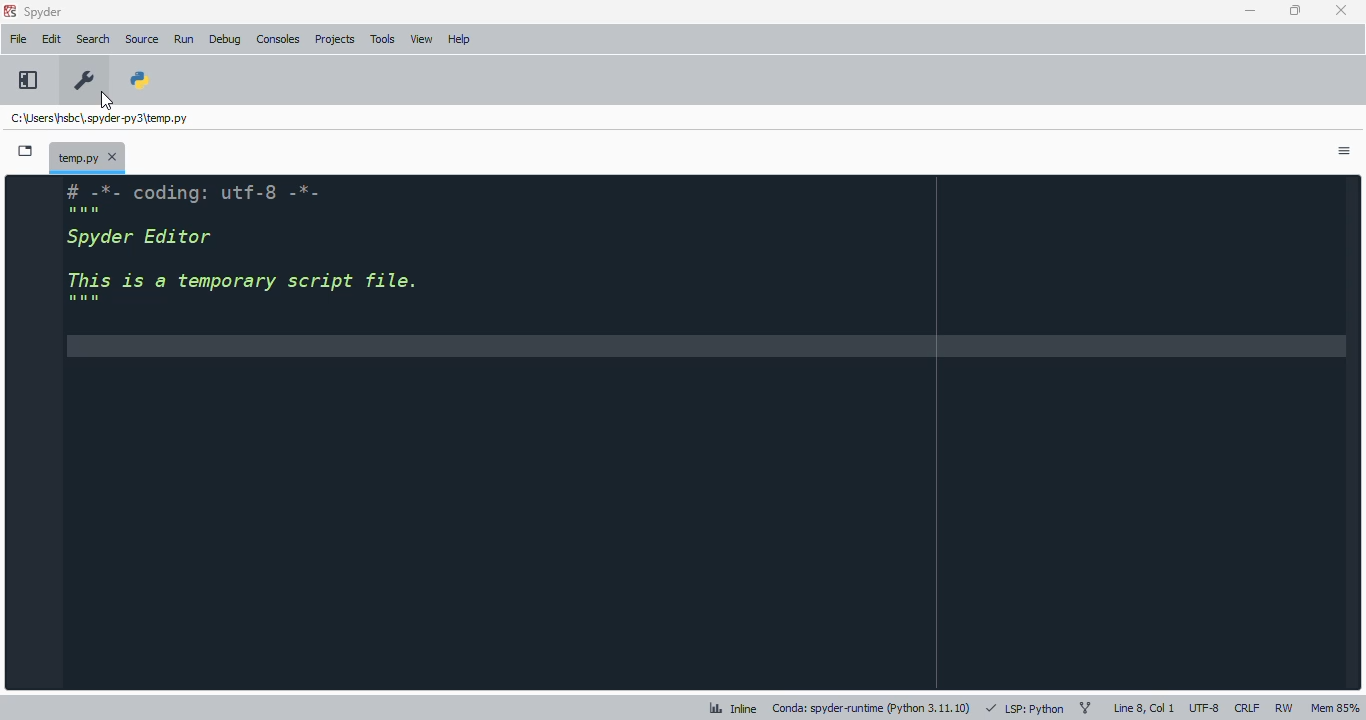  What do you see at coordinates (459, 39) in the screenshot?
I see `help` at bounding box center [459, 39].